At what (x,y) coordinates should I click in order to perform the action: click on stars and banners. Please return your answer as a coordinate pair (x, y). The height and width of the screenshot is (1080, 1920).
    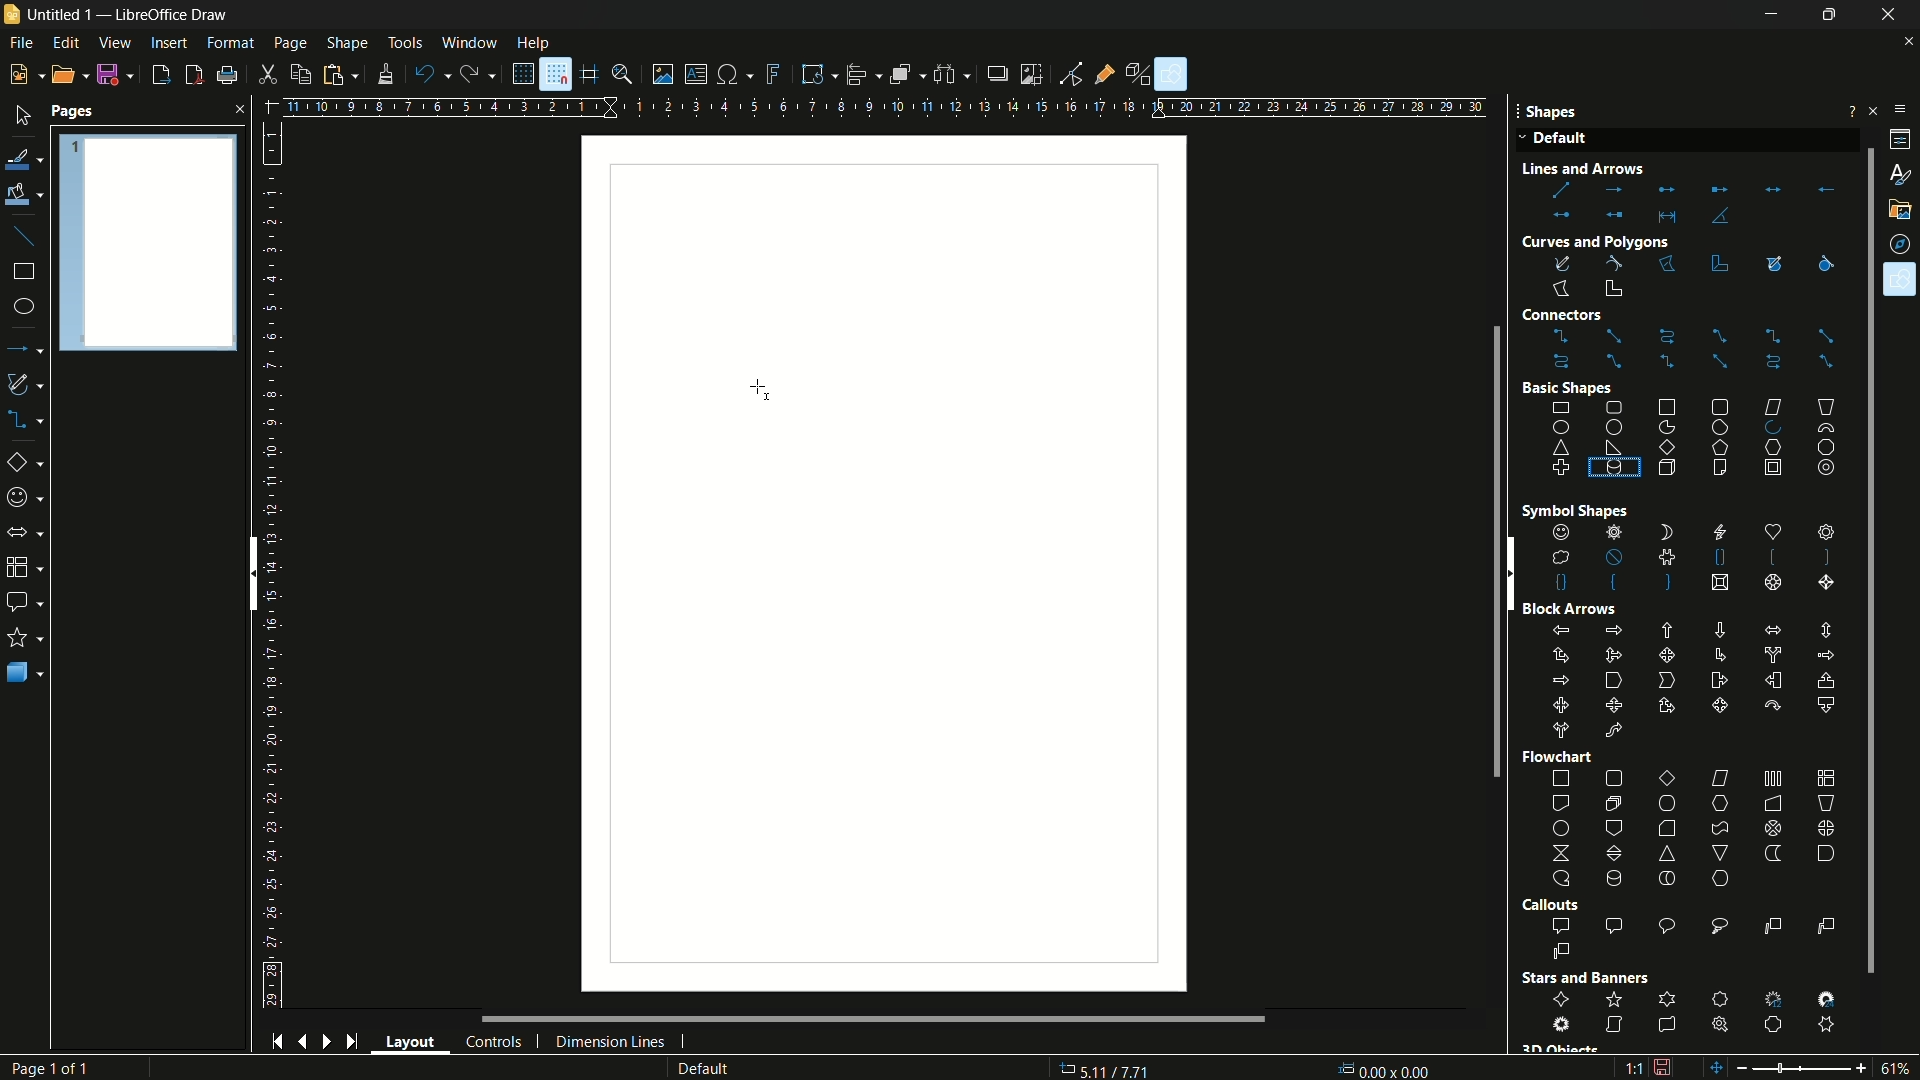
    Looking at the image, I should click on (1700, 1011).